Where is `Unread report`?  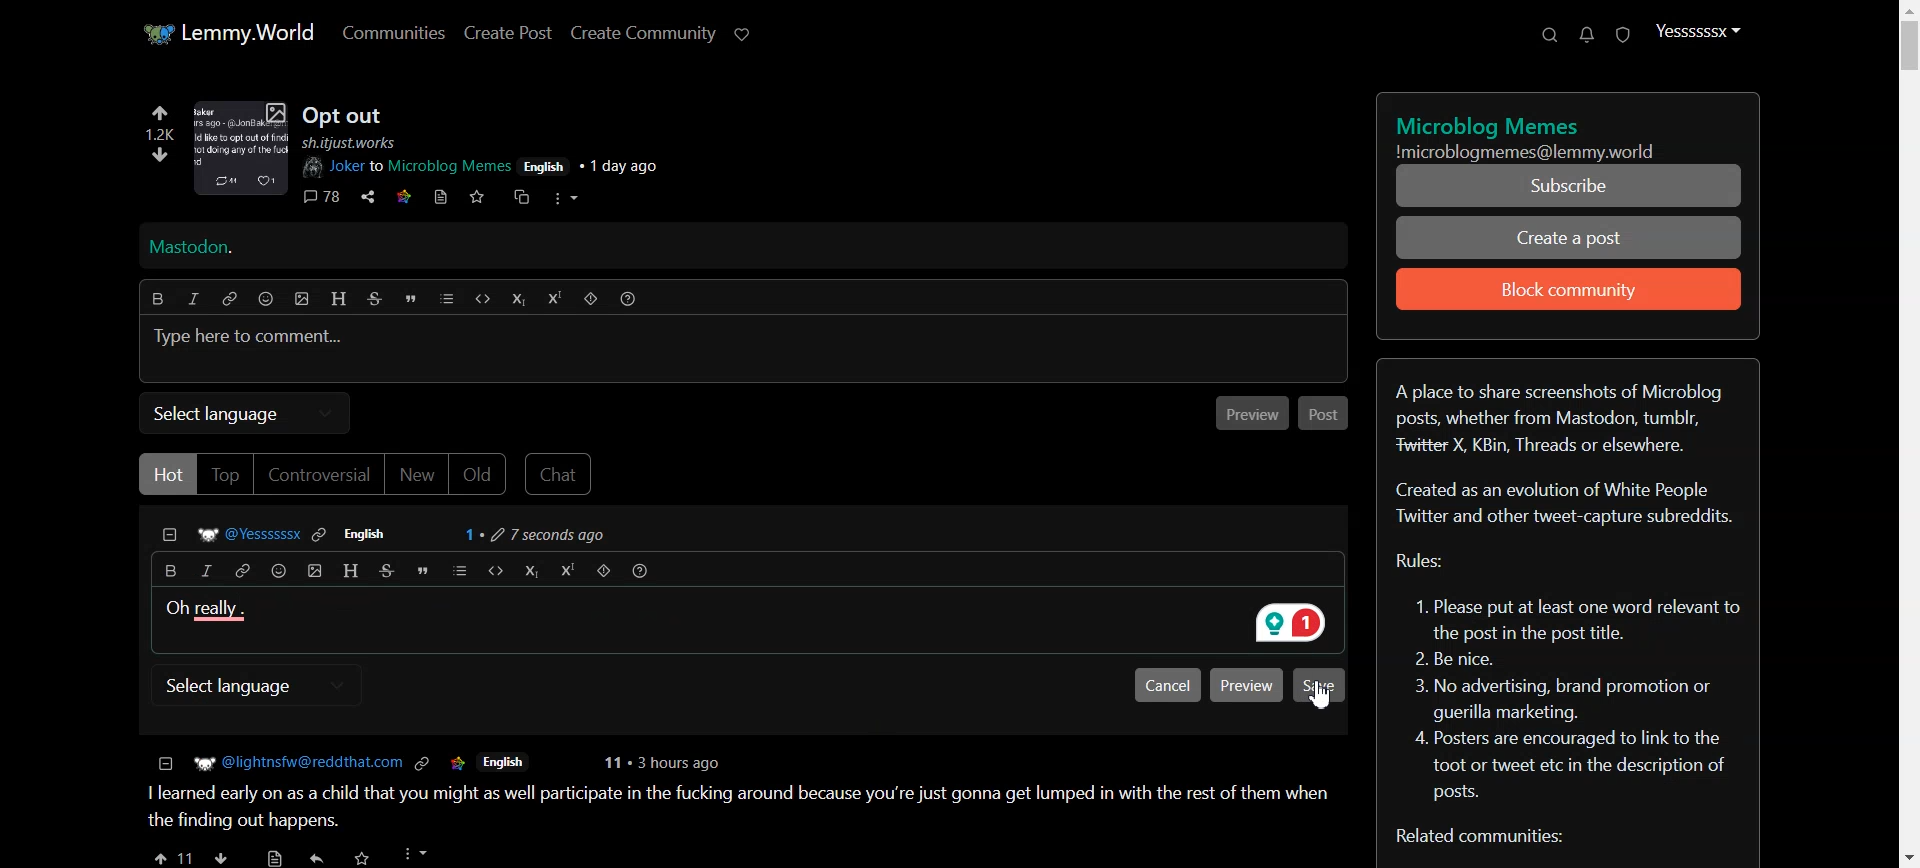 Unread report is located at coordinates (1622, 35).